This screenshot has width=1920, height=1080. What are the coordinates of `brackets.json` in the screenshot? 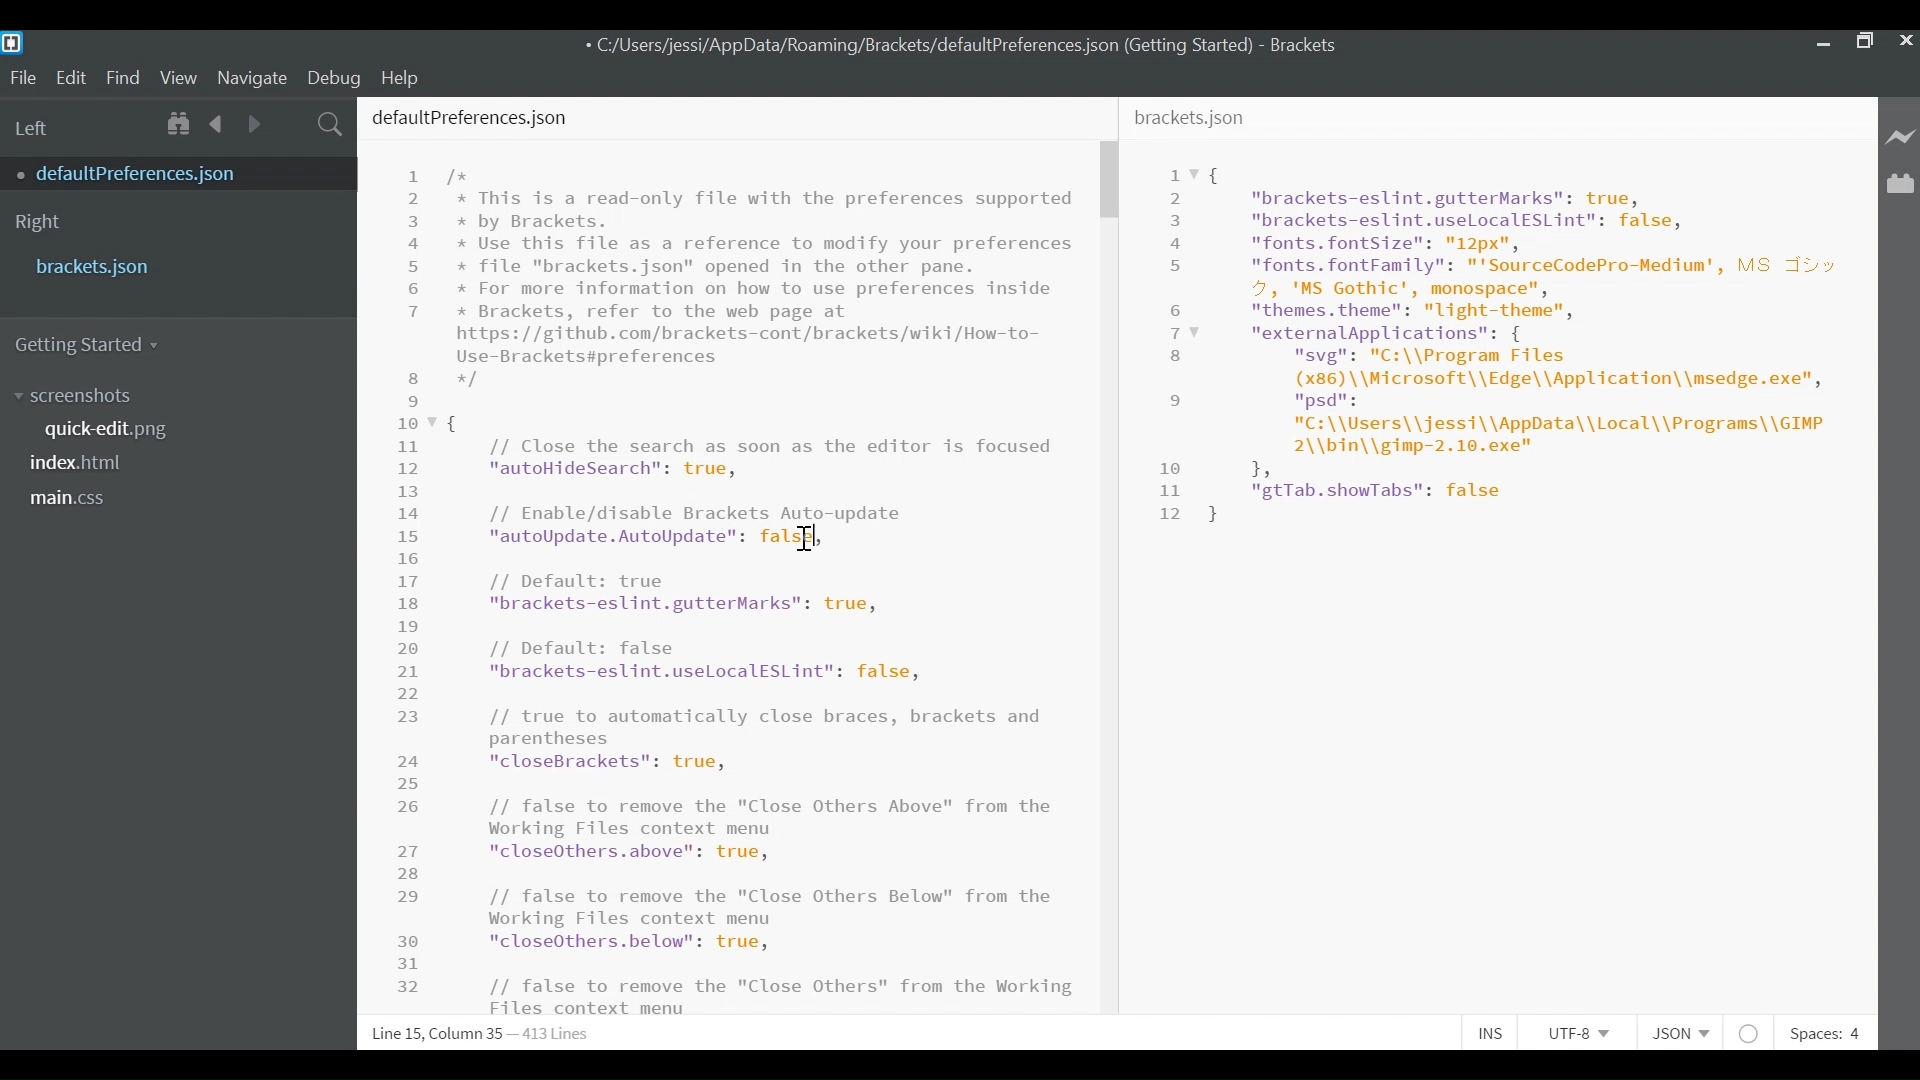 It's located at (173, 266).